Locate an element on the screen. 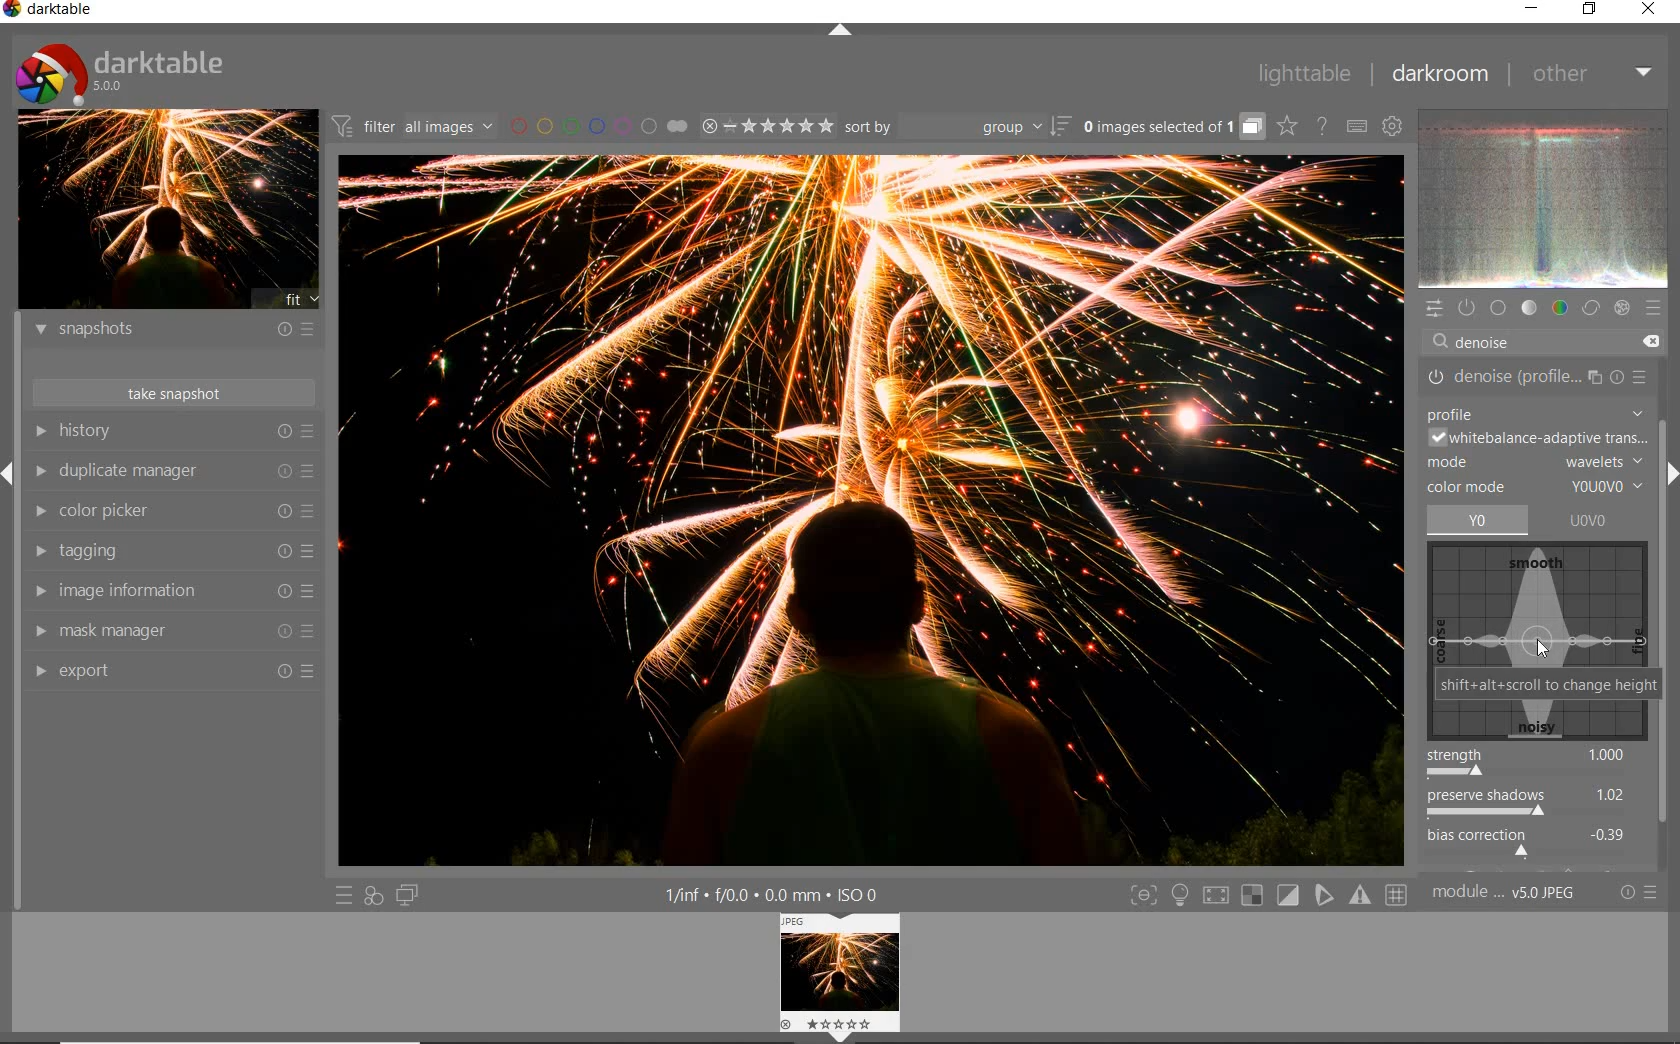 The height and width of the screenshot is (1044, 1680). UOVO is located at coordinates (1598, 521).